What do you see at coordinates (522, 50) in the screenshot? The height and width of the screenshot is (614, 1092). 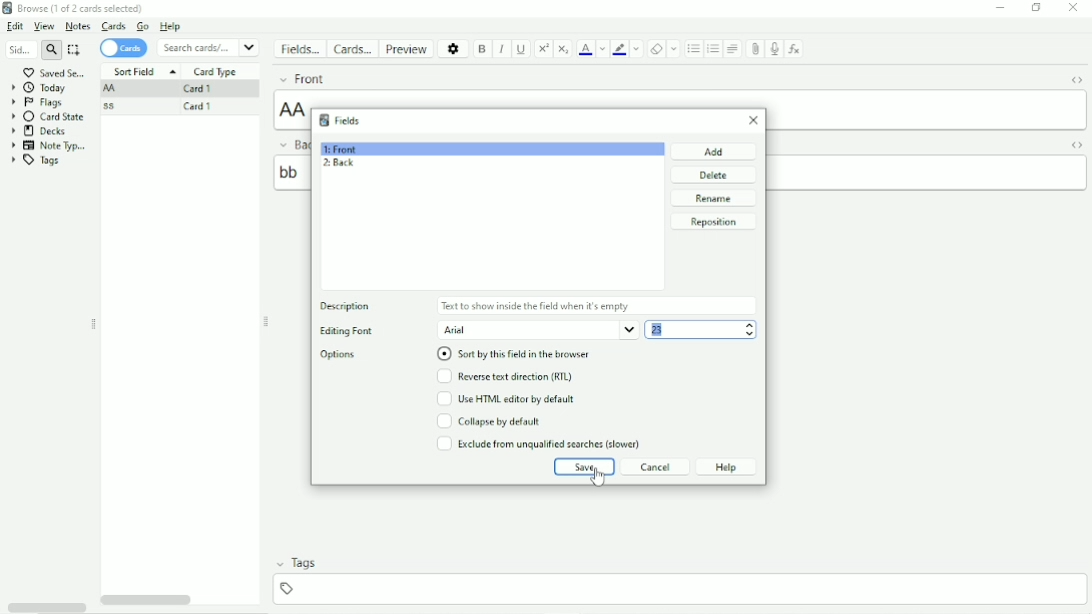 I see `Underline` at bounding box center [522, 50].